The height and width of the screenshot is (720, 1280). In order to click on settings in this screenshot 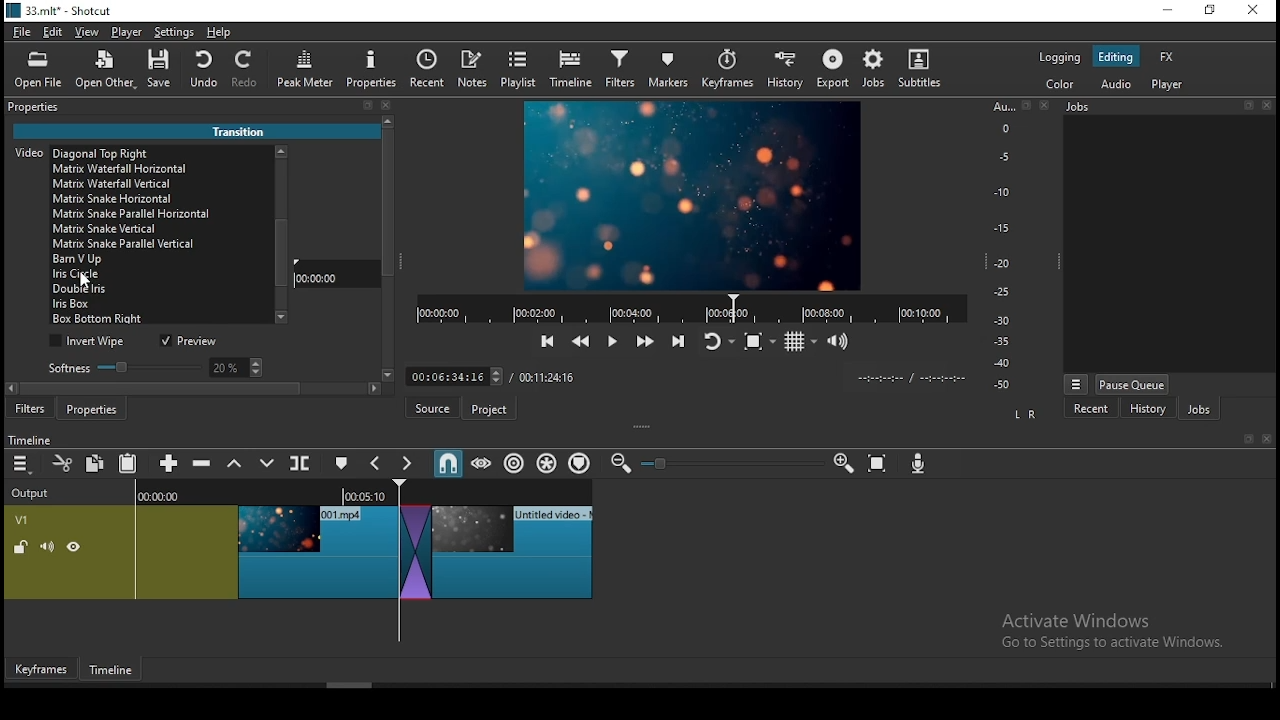, I will do `click(175, 35)`.